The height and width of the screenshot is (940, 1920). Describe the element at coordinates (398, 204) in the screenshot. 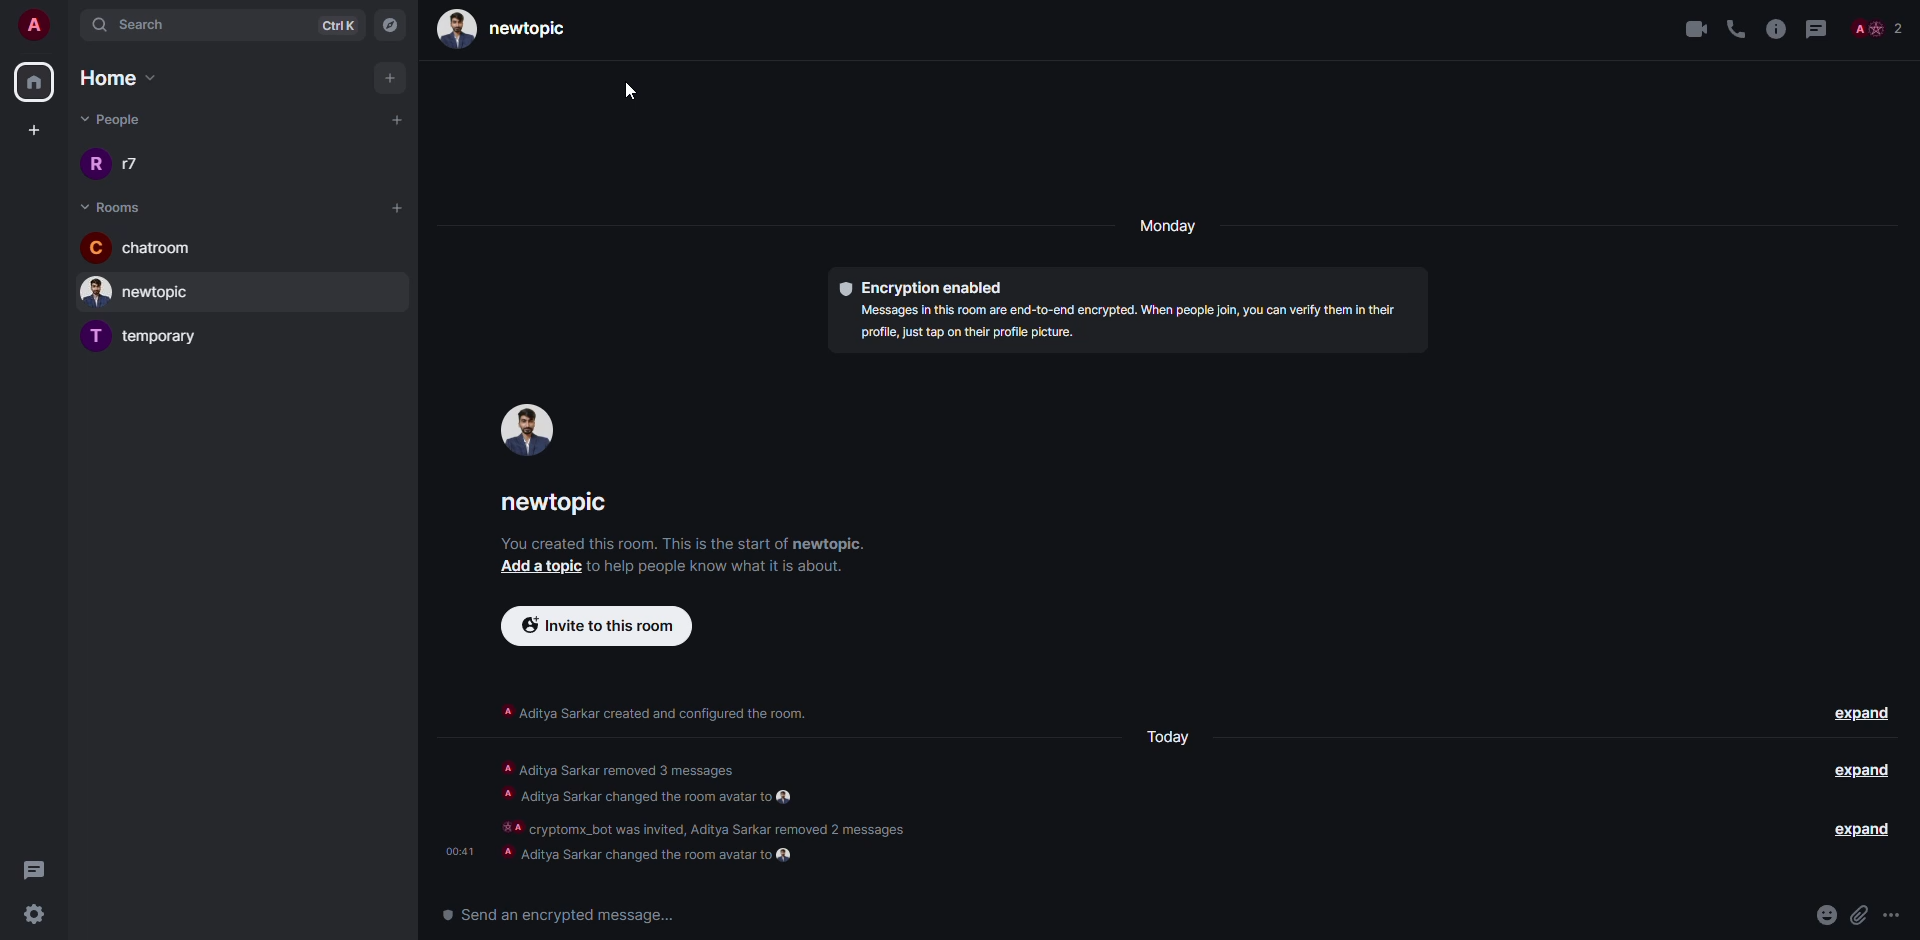

I see `add` at that location.